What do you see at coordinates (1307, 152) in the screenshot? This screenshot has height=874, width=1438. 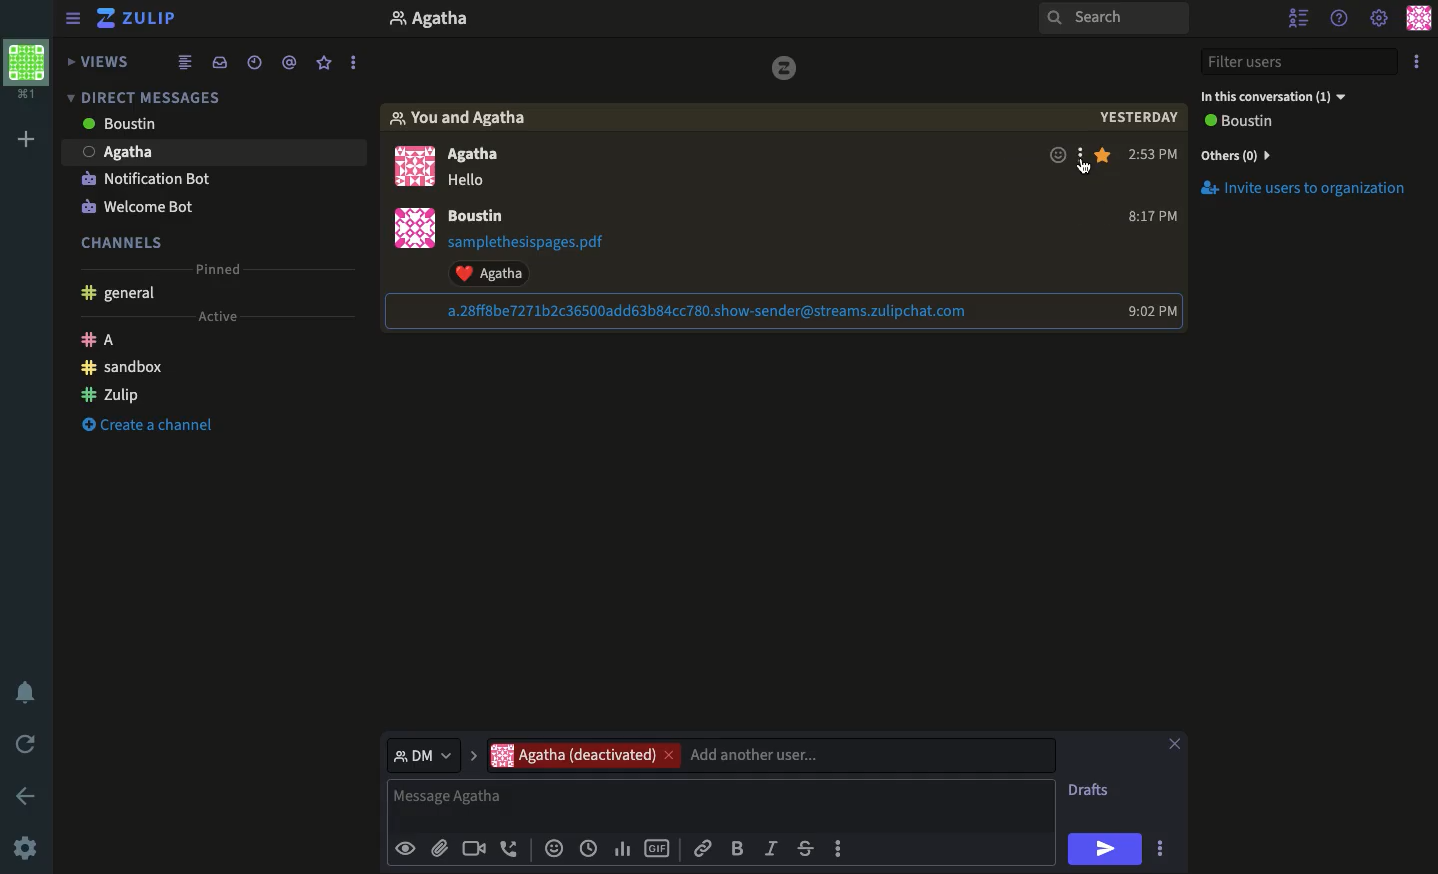 I see `Invite users to org.` at bounding box center [1307, 152].